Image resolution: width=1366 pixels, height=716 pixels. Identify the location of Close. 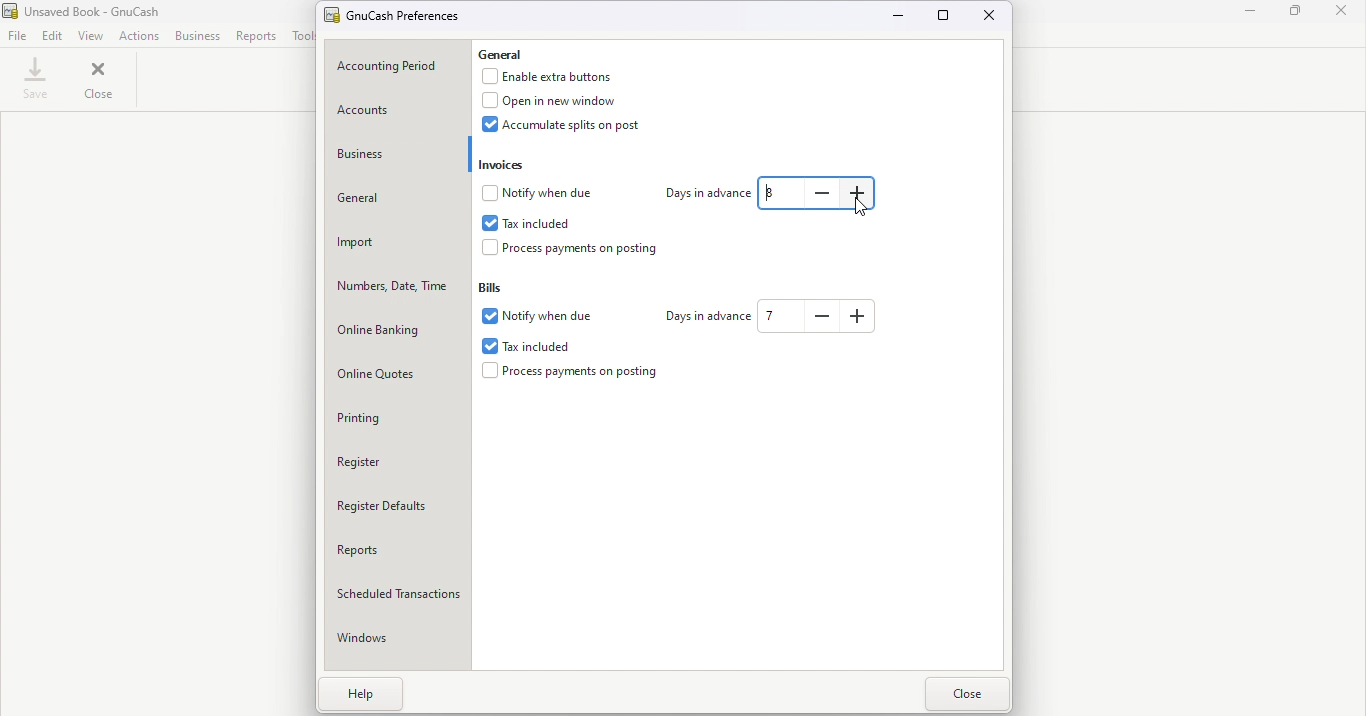
(967, 695).